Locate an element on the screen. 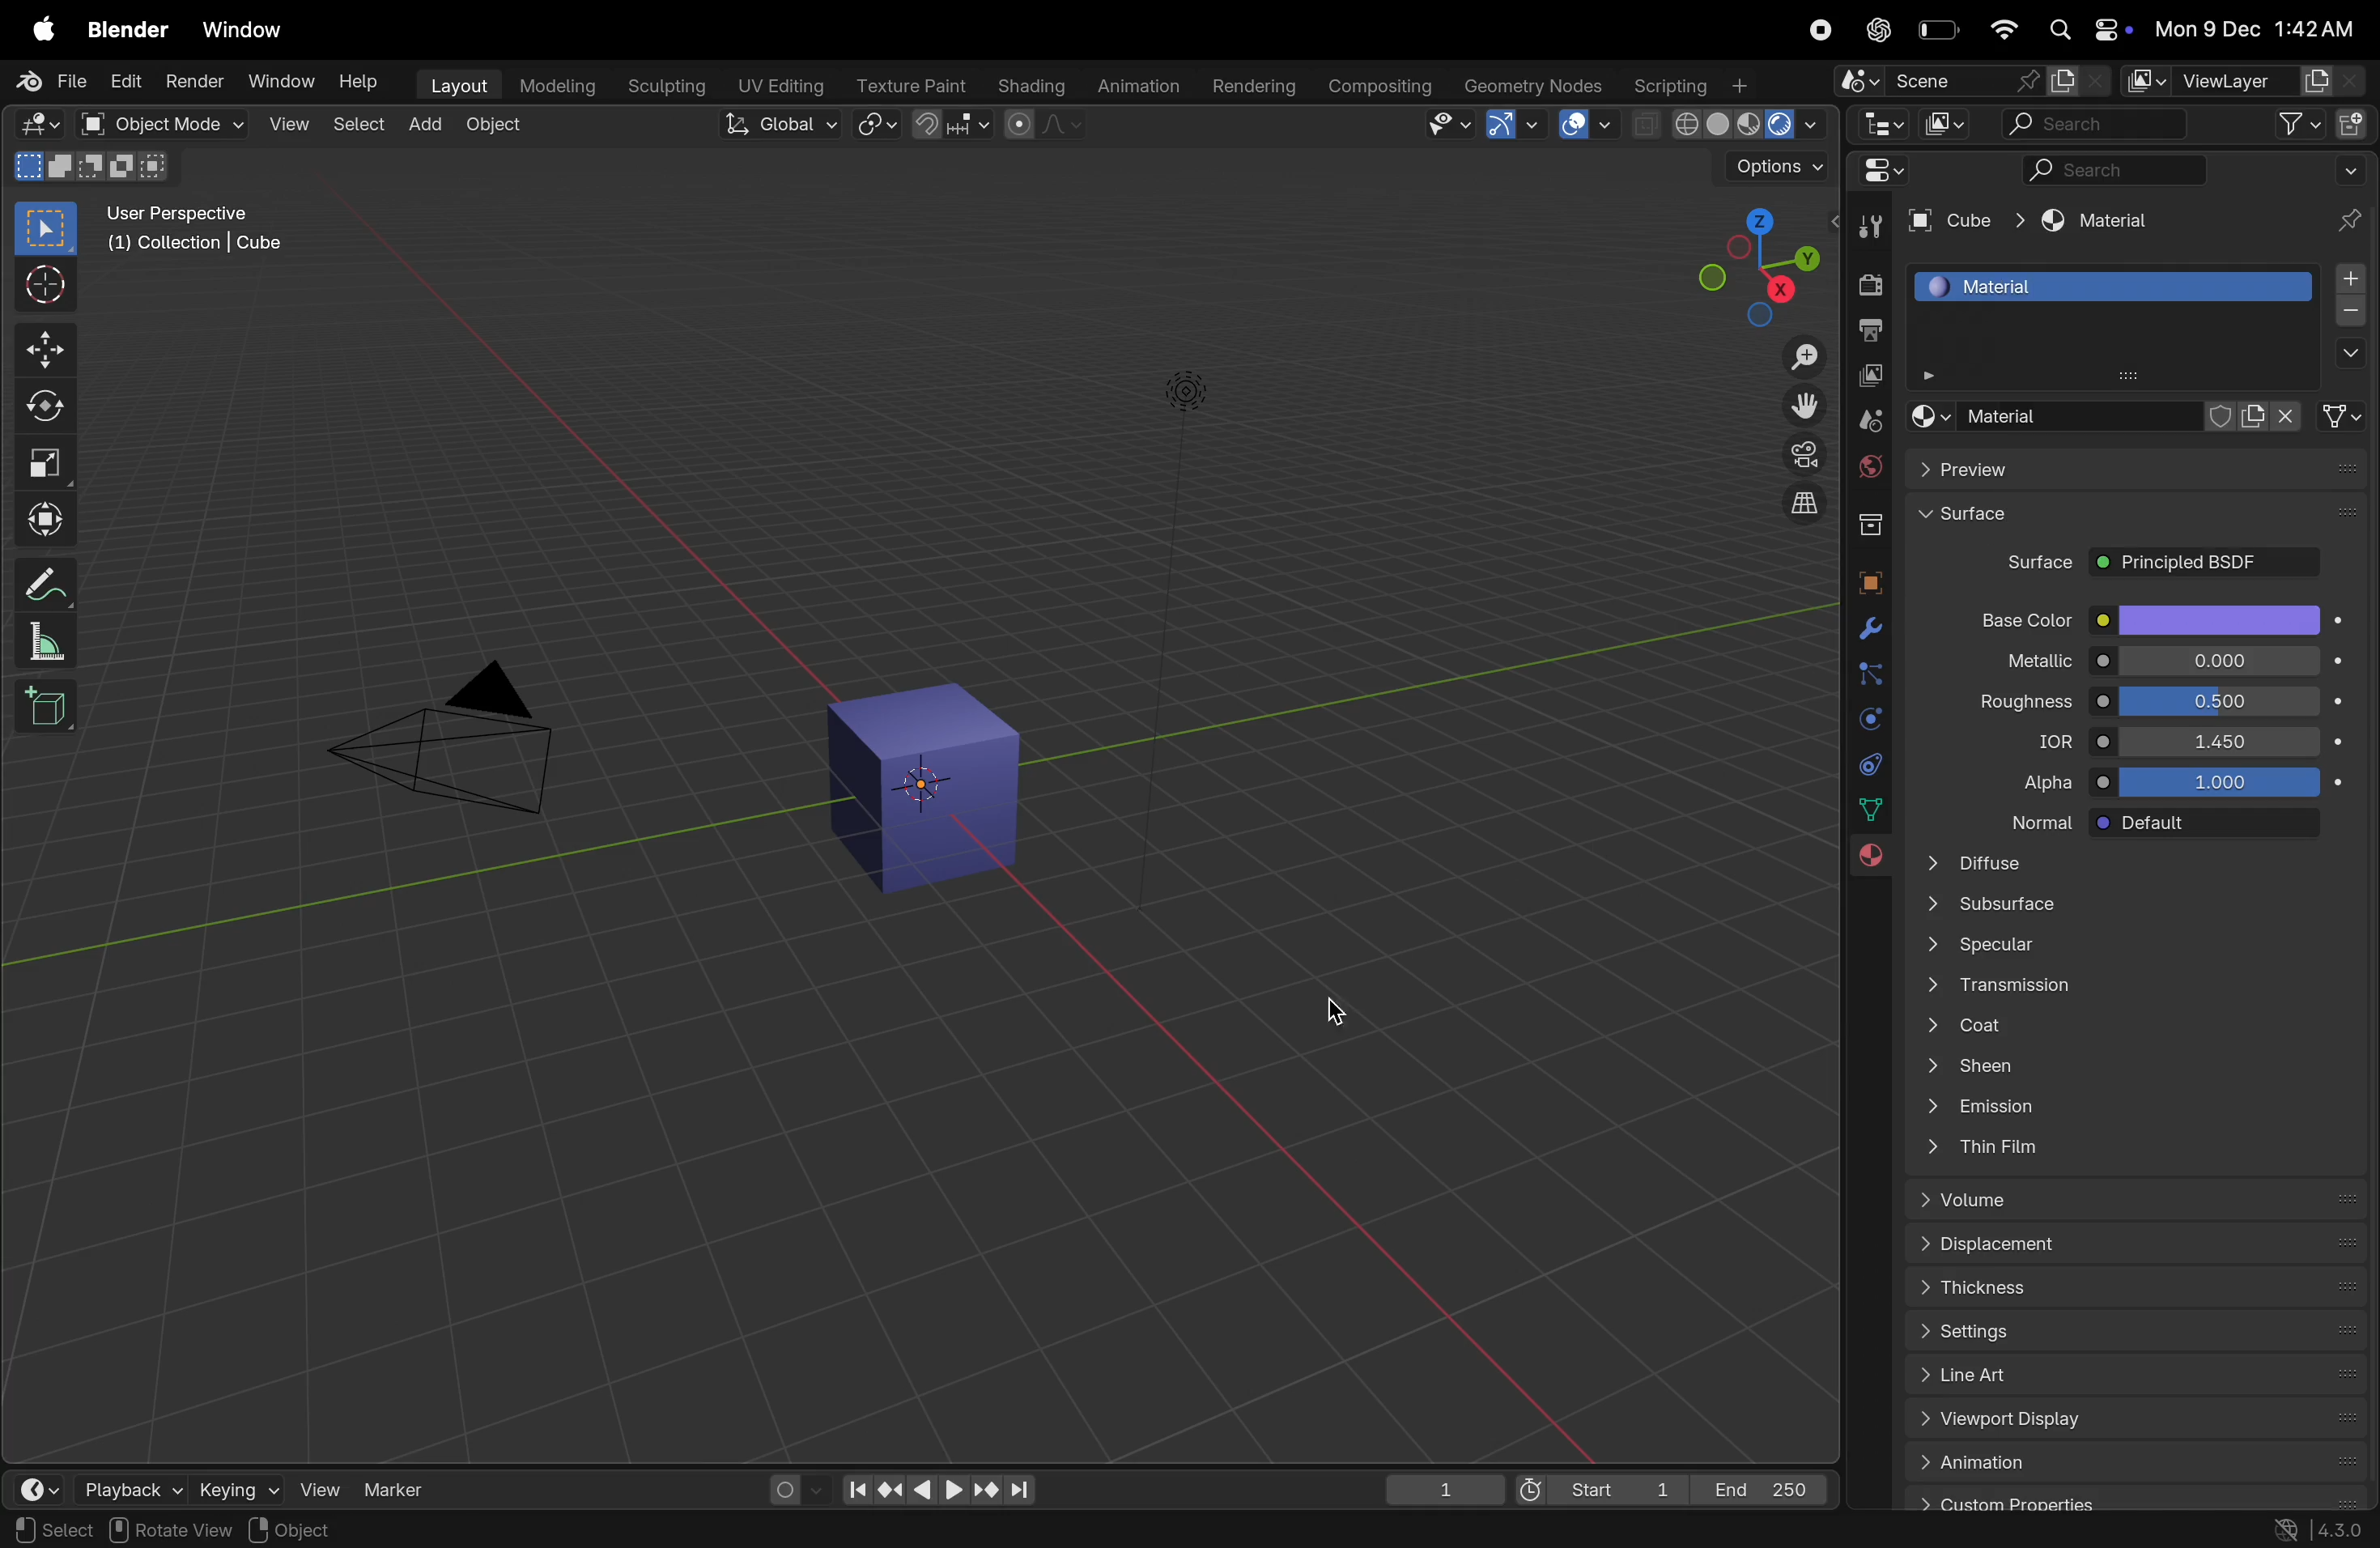 The width and height of the screenshot is (2380, 1548). 1.000 is located at coordinates (2227, 783).